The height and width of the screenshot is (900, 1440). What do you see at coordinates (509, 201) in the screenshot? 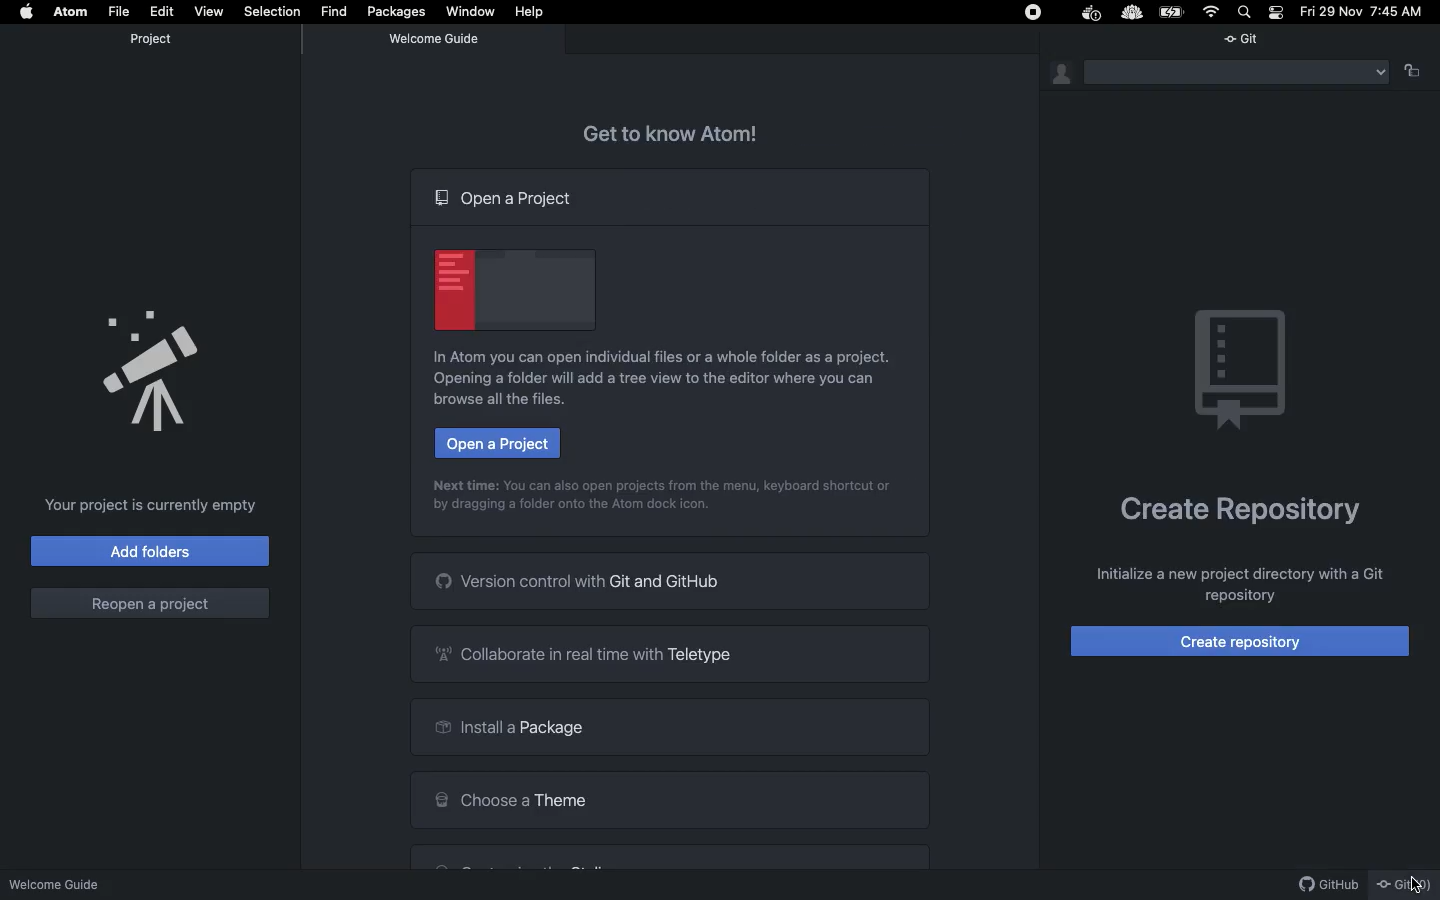
I see `Open a project` at bounding box center [509, 201].